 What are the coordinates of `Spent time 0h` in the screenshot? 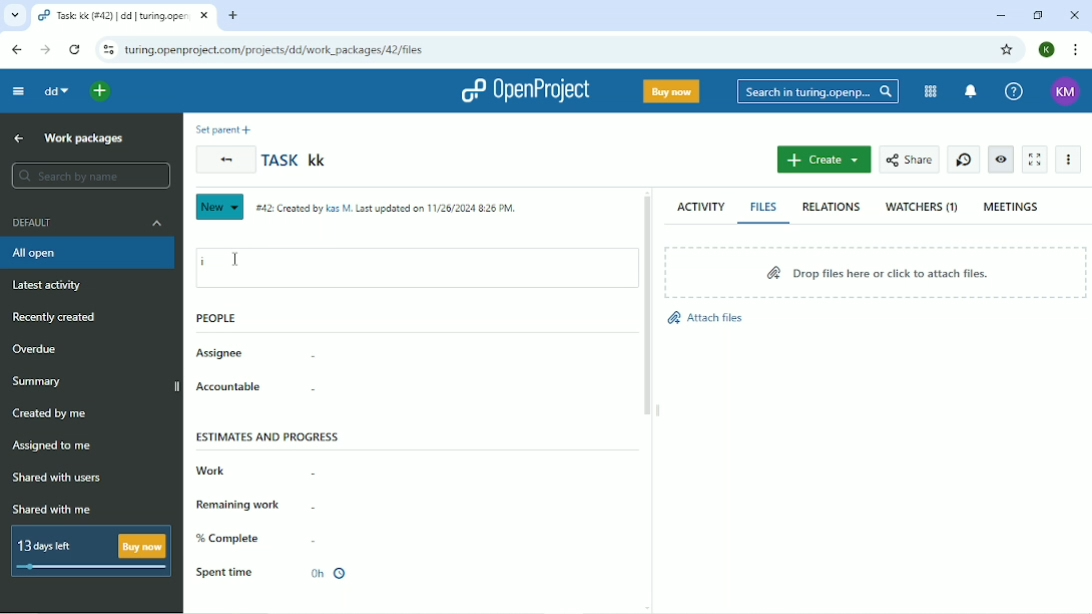 It's located at (276, 574).